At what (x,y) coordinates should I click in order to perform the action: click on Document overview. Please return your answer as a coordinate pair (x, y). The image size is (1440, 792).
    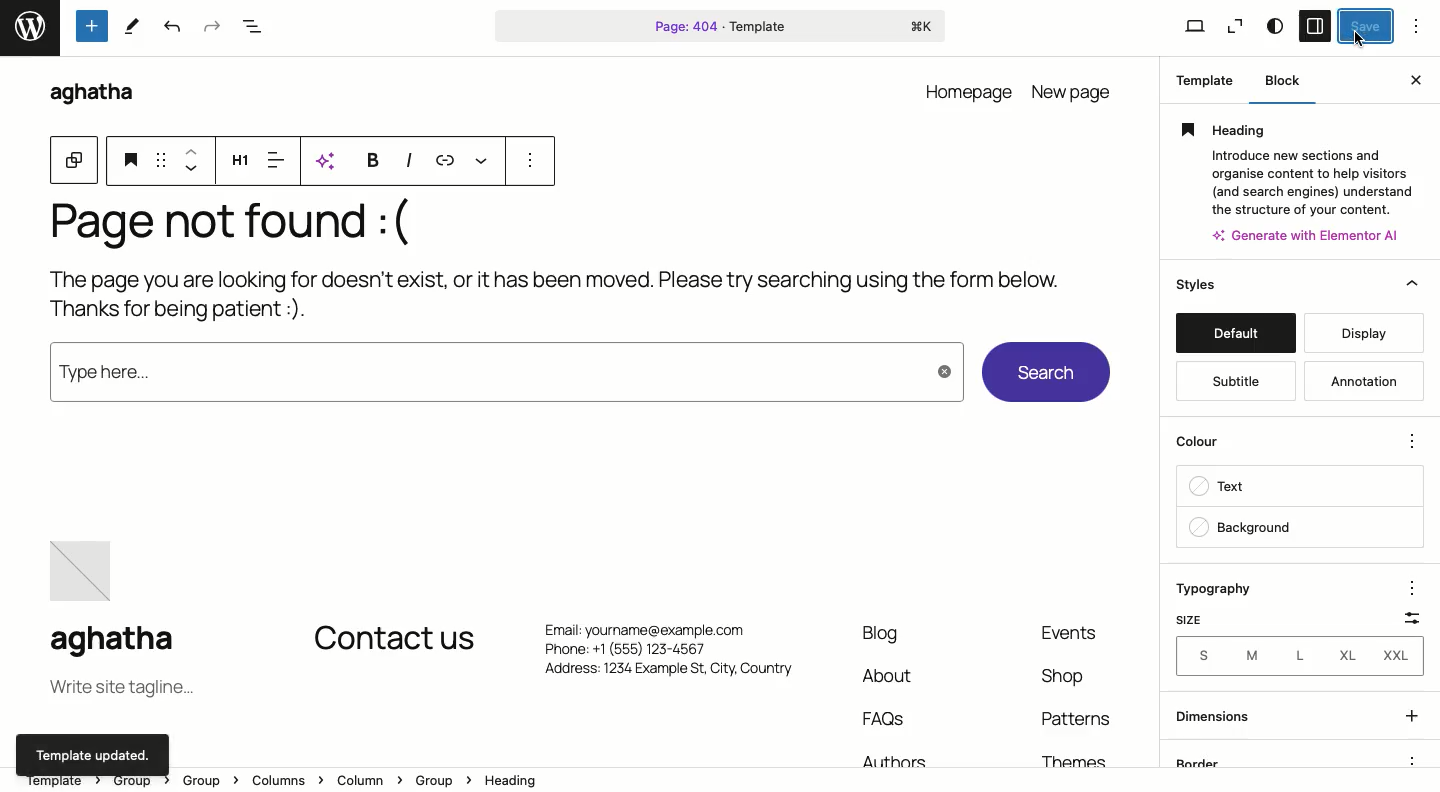
    Looking at the image, I should click on (252, 27).